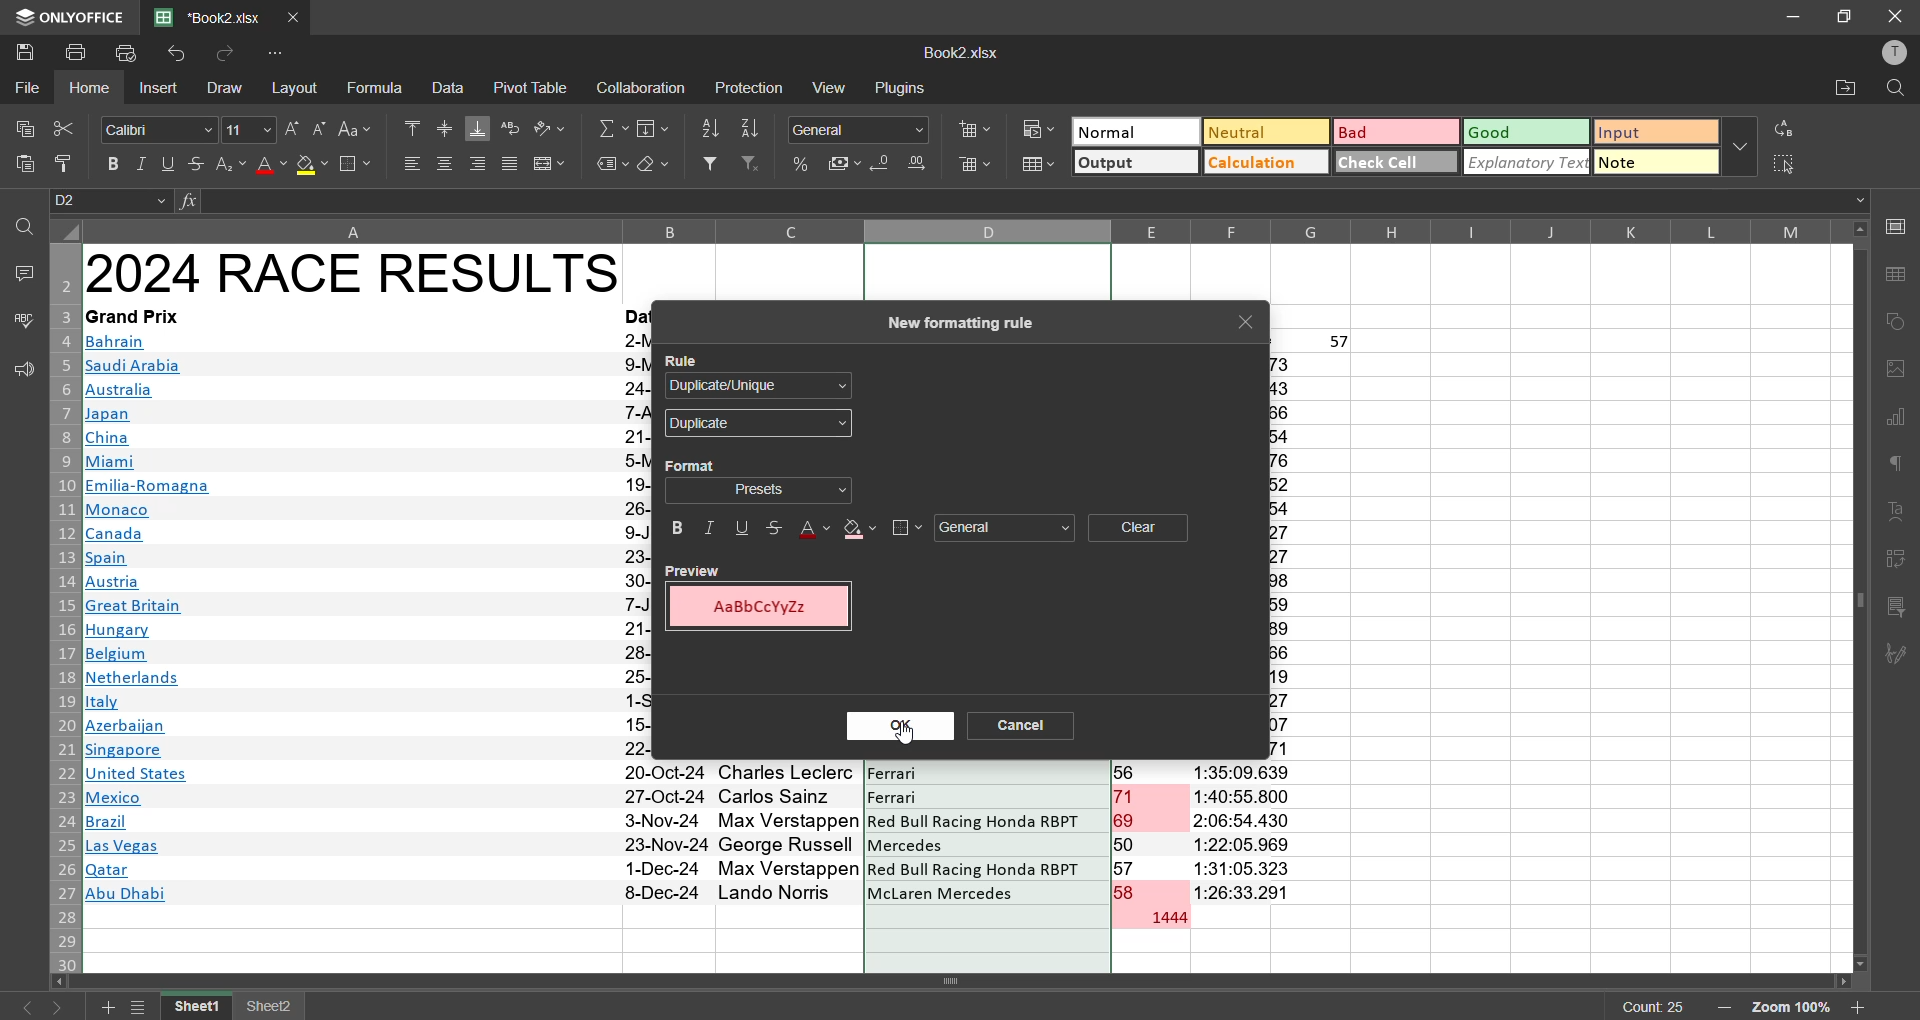  Describe the element at coordinates (1151, 834) in the screenshot. I see `laps` at that location.